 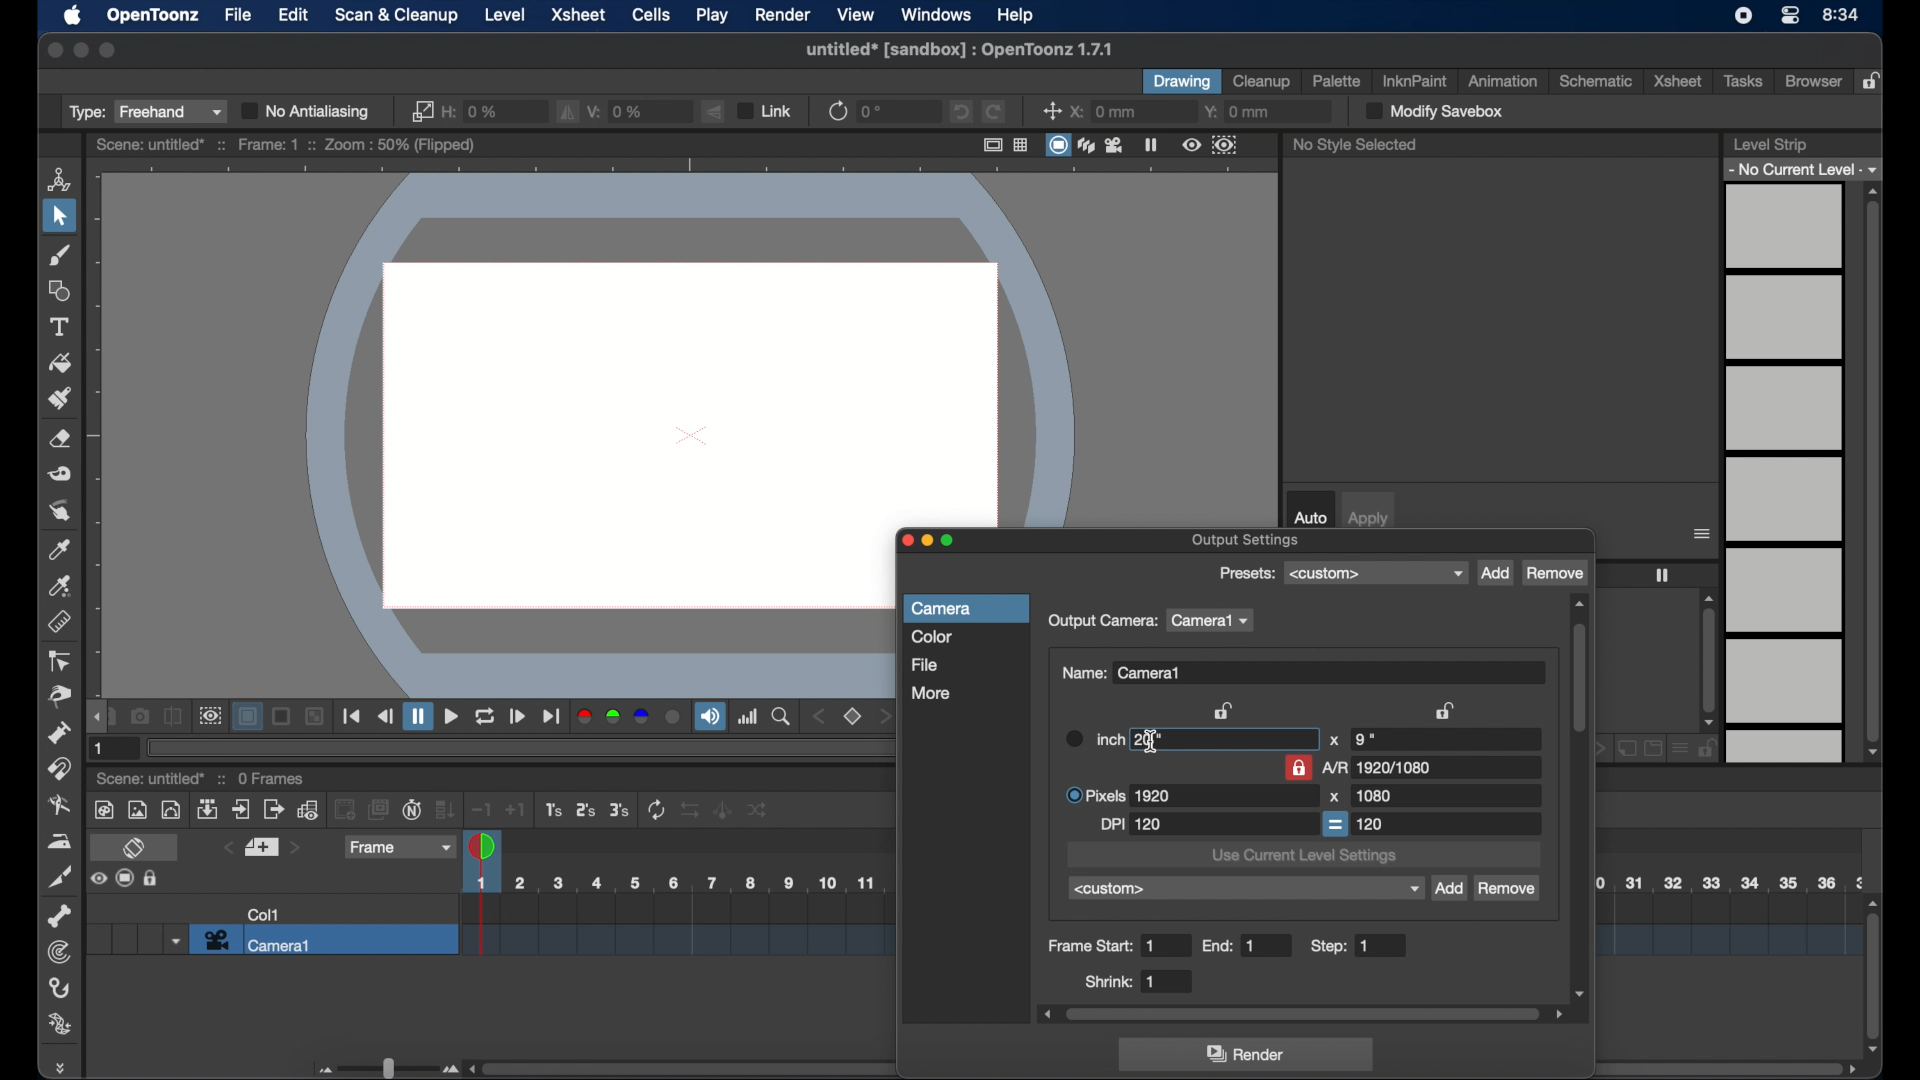 What do you see at coordinates (1298, 767) in the screenshot?
I see `lock` at bounding box center [1298, 767].